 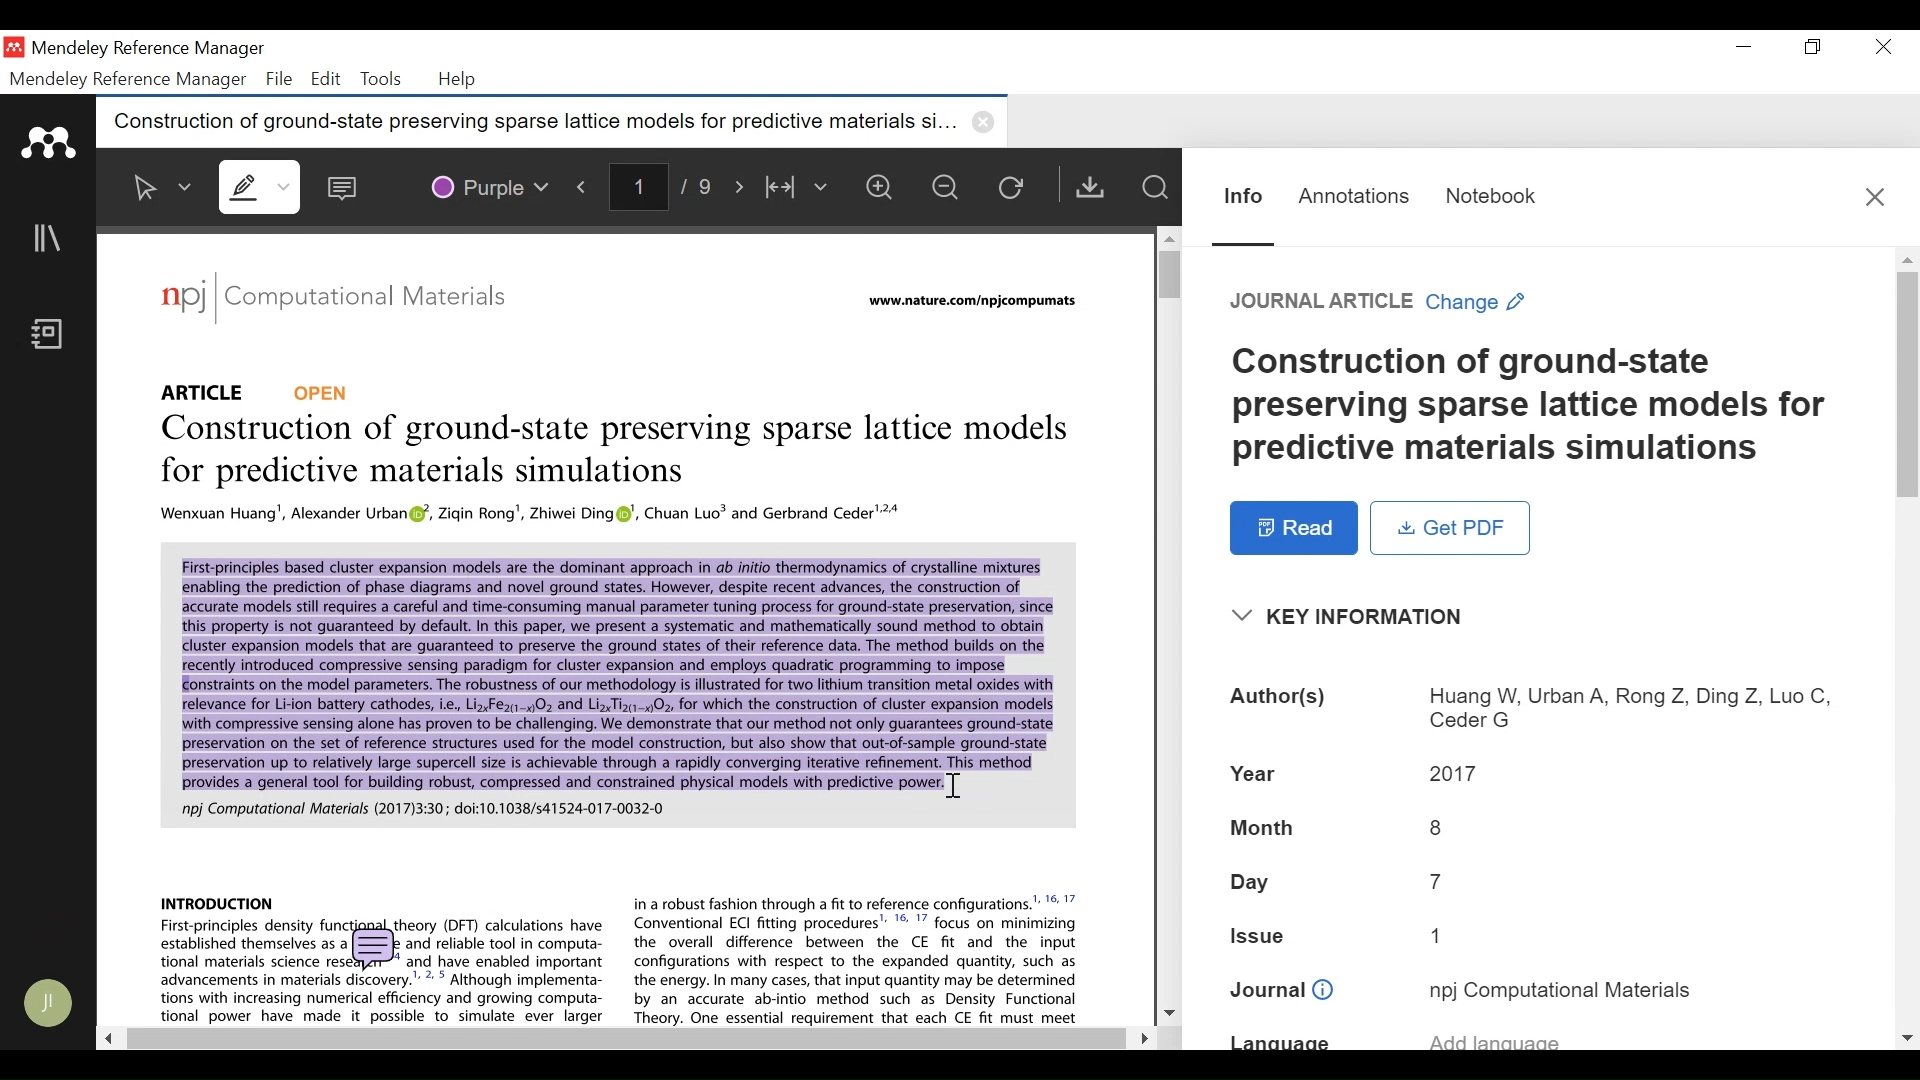 What do you see at coordinates (743, 184) in the screenshot?
I see `Next Page` at bounding box center [743, 184].